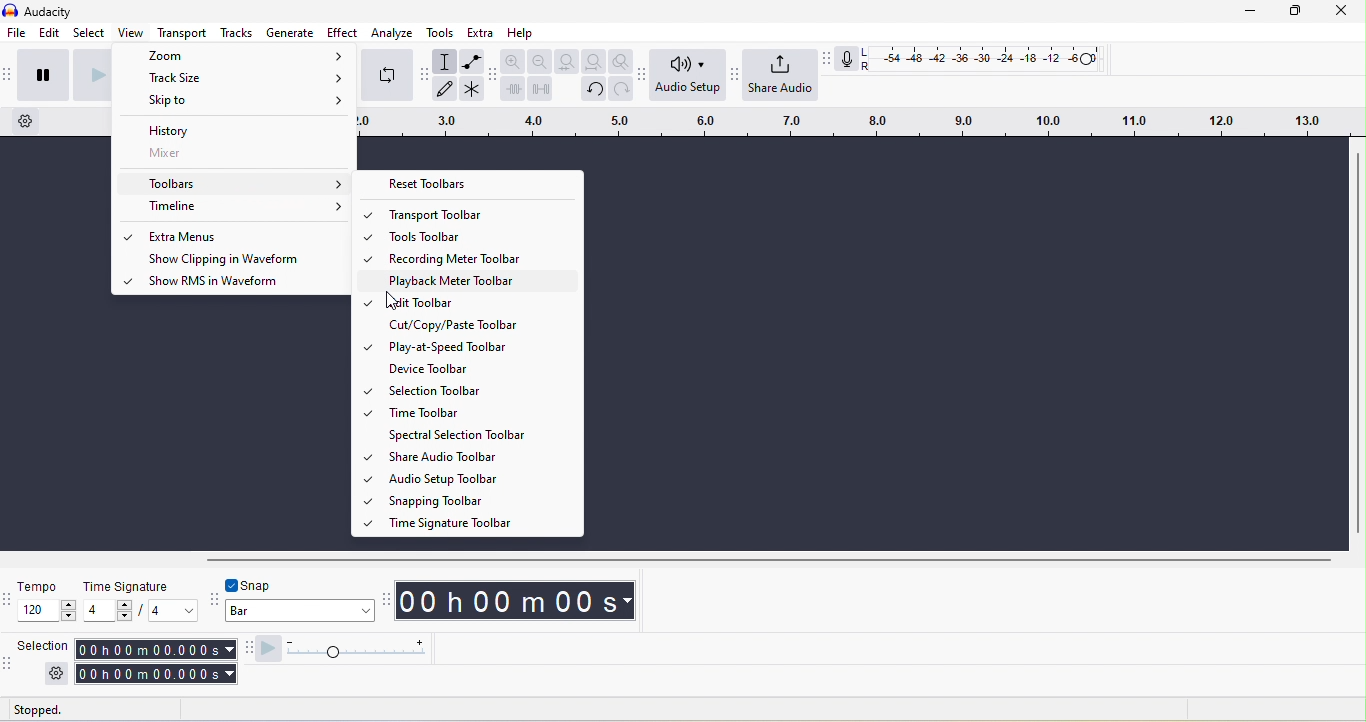 This screenshot has height=722, width=1366. Describe the element at coordinates (387, 76) in the screenshot. I see `enable loop` at that location.